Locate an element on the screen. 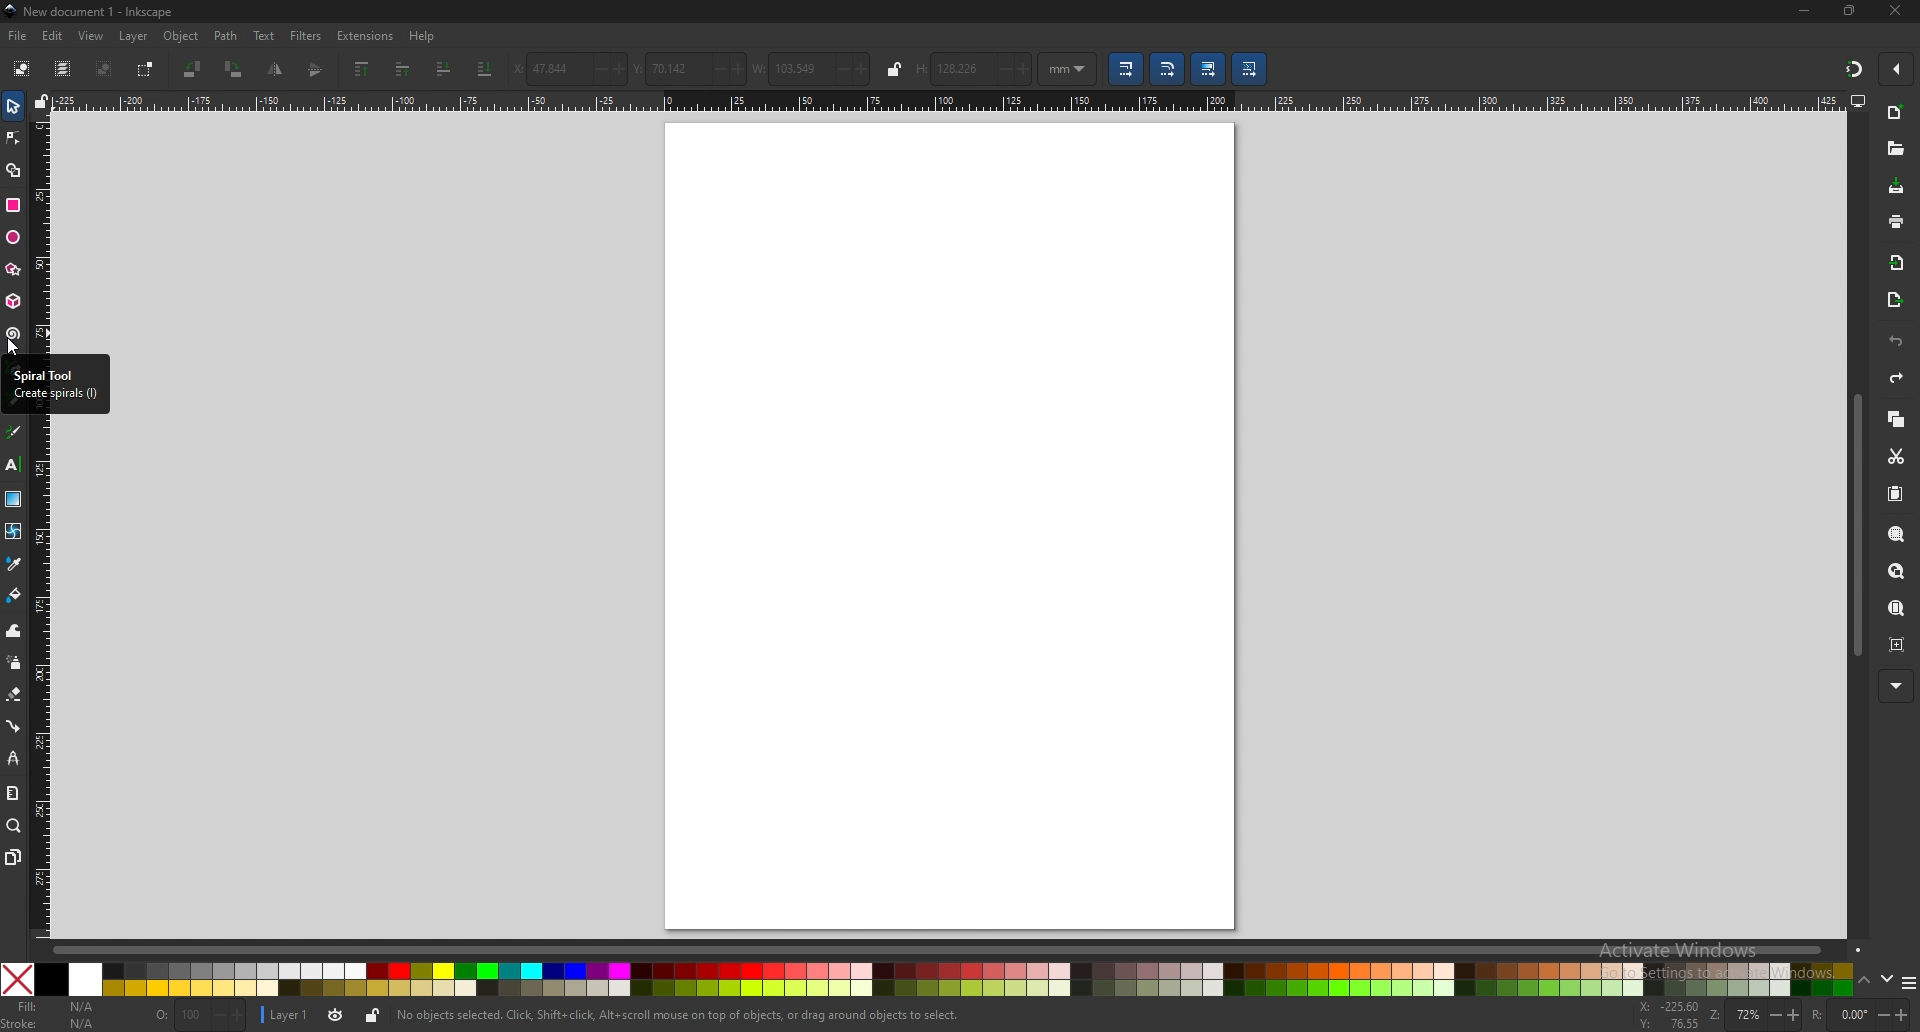 Image resolution: width=1920 pixels, height=1032 pixels. rotate 90 degree ccw is located at coordinates (192, 69).